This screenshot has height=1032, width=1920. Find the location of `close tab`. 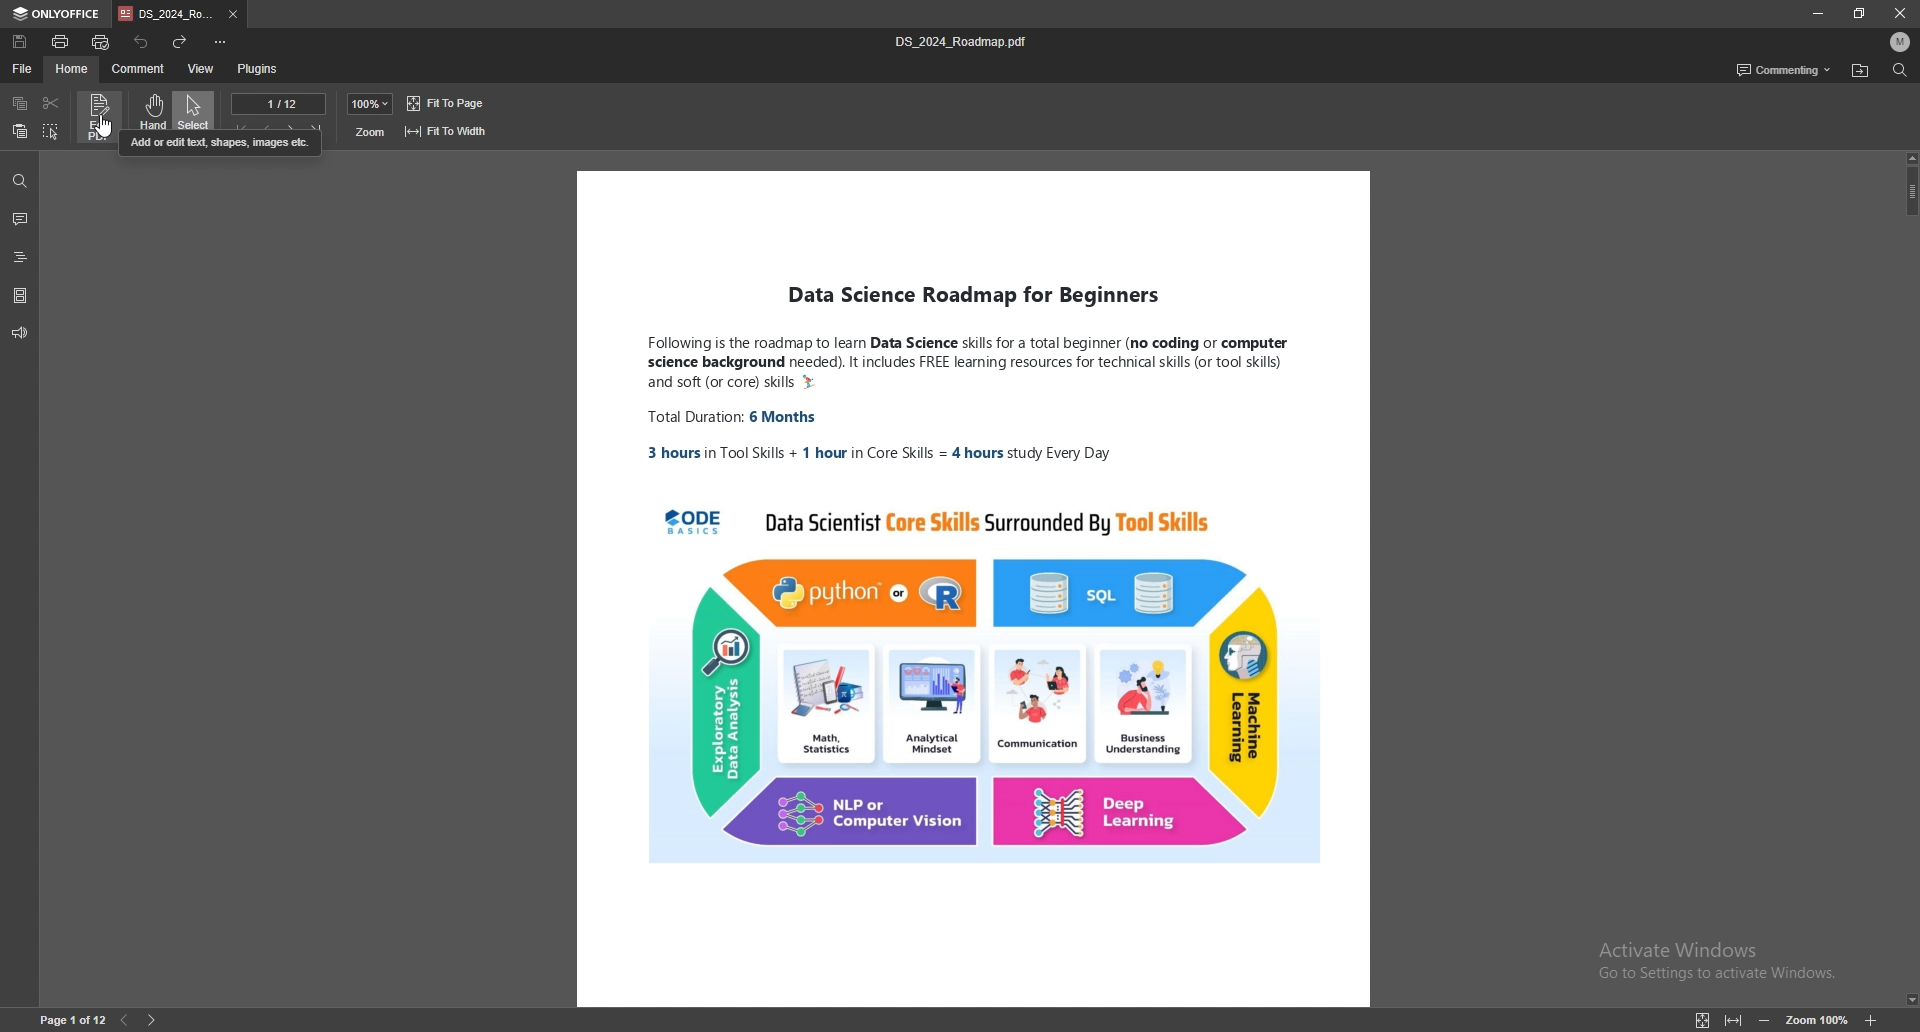

close tab is located at coordinates (234, 15).